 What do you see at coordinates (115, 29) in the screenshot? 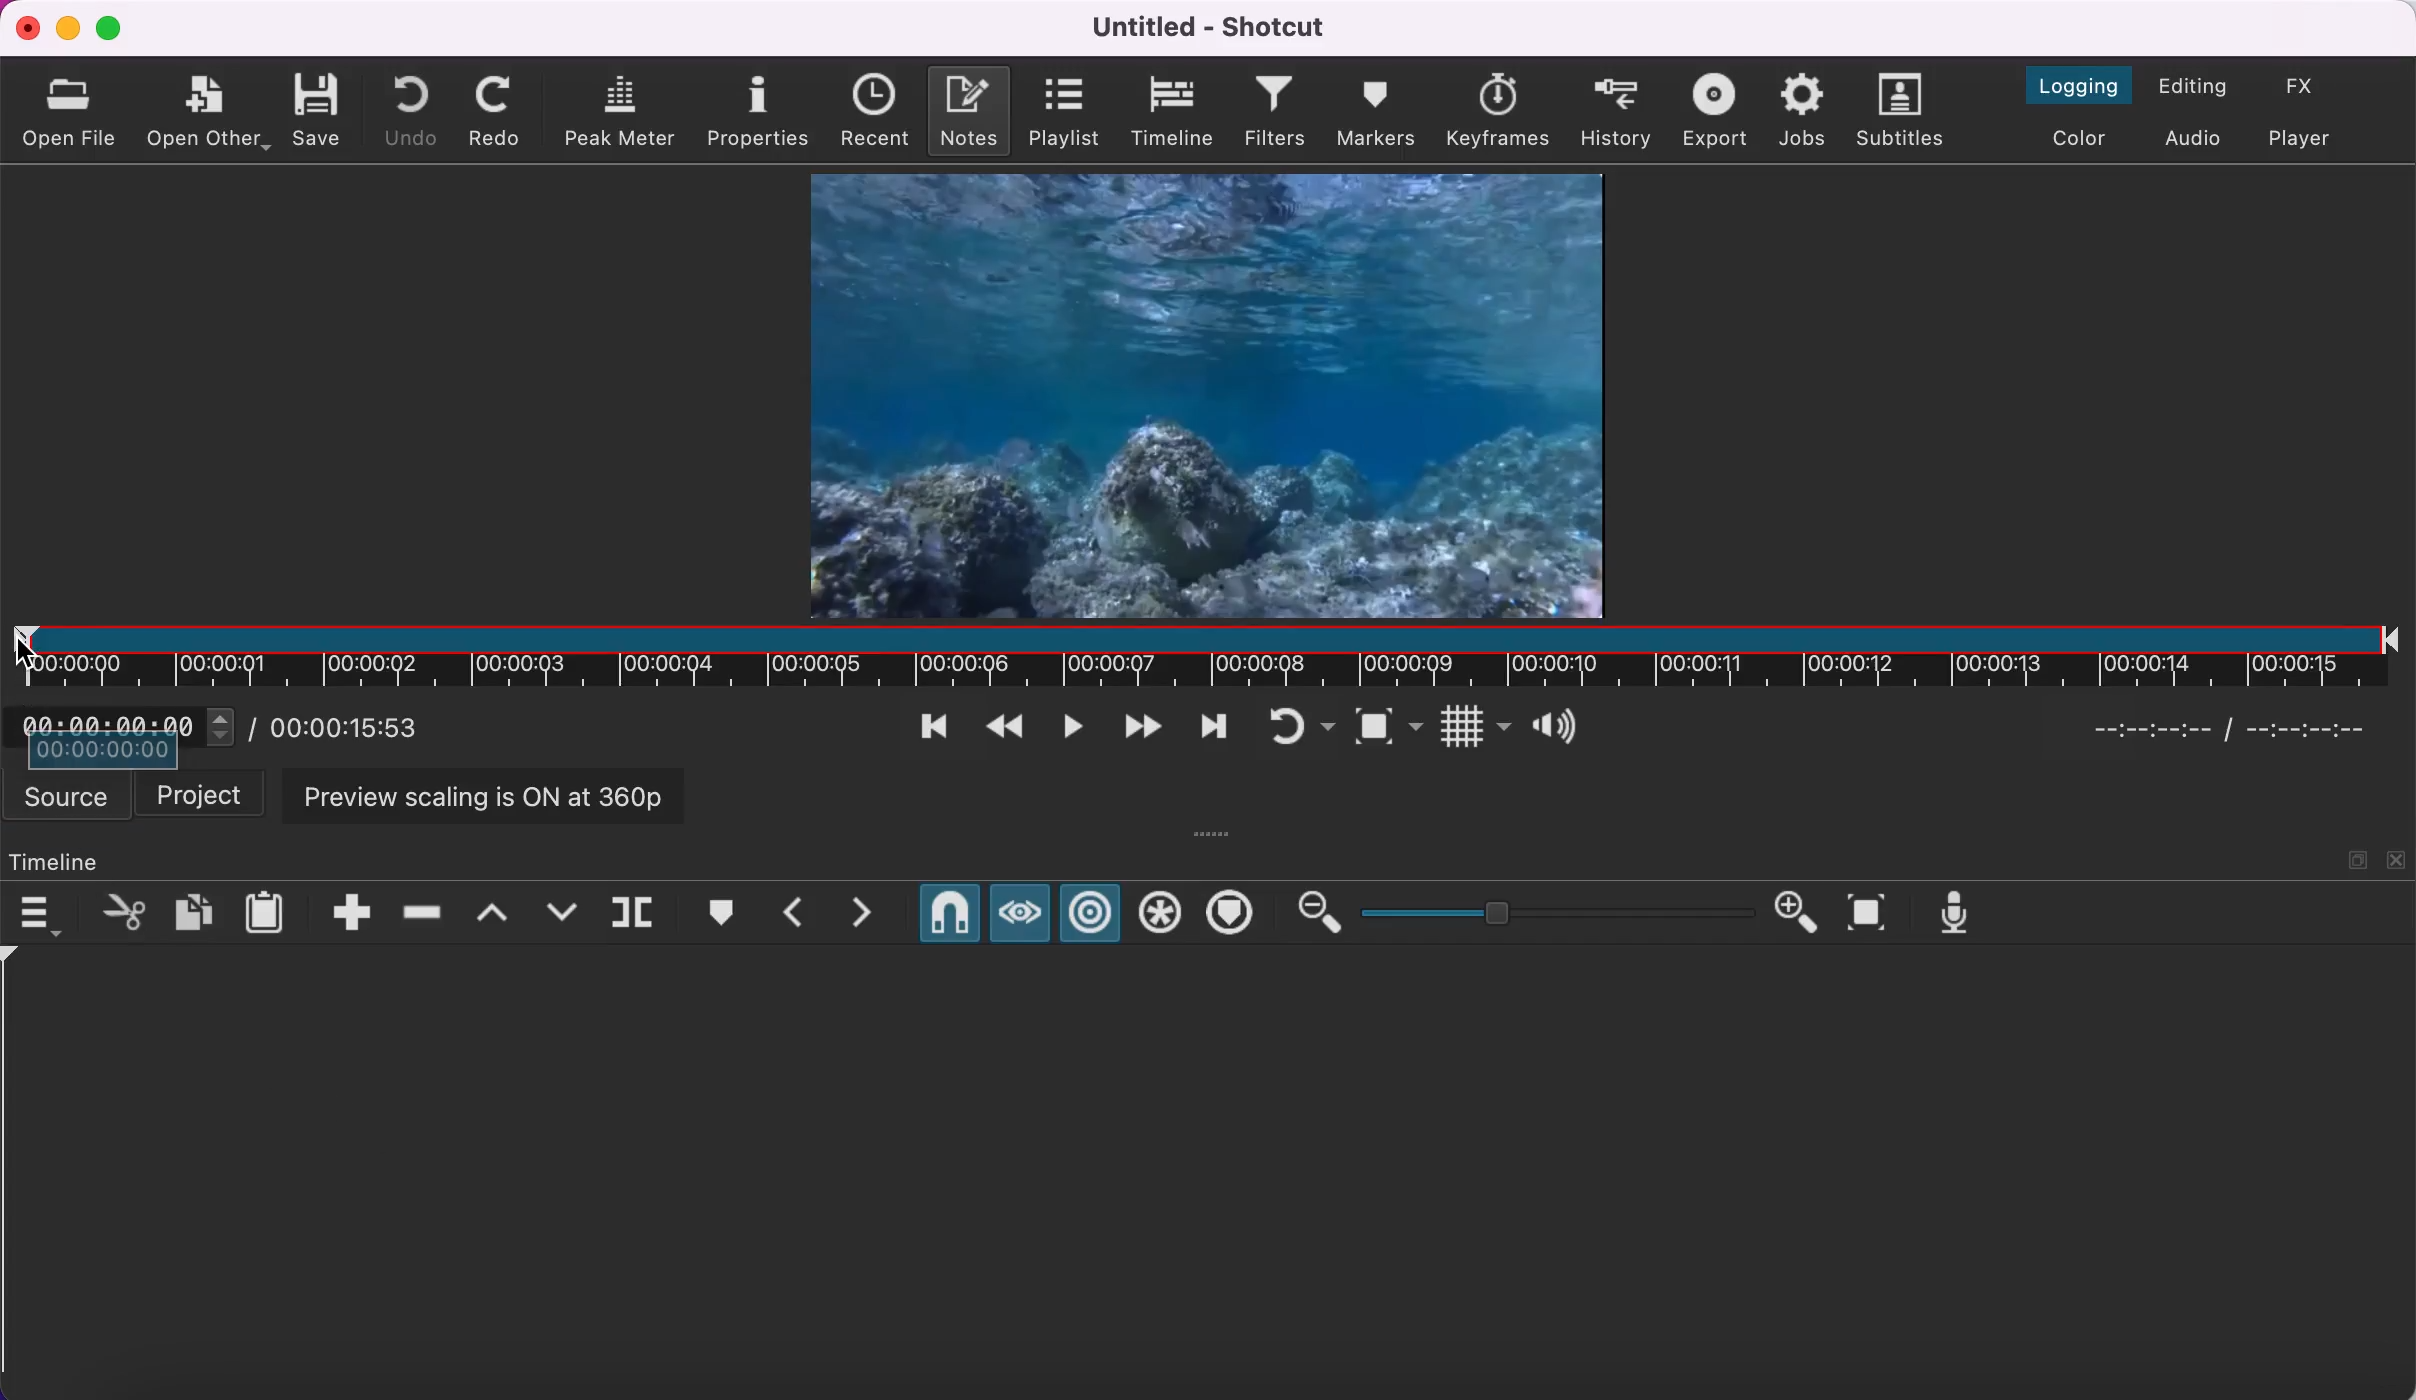
I see `maximize` at bounding box center [115, 29].